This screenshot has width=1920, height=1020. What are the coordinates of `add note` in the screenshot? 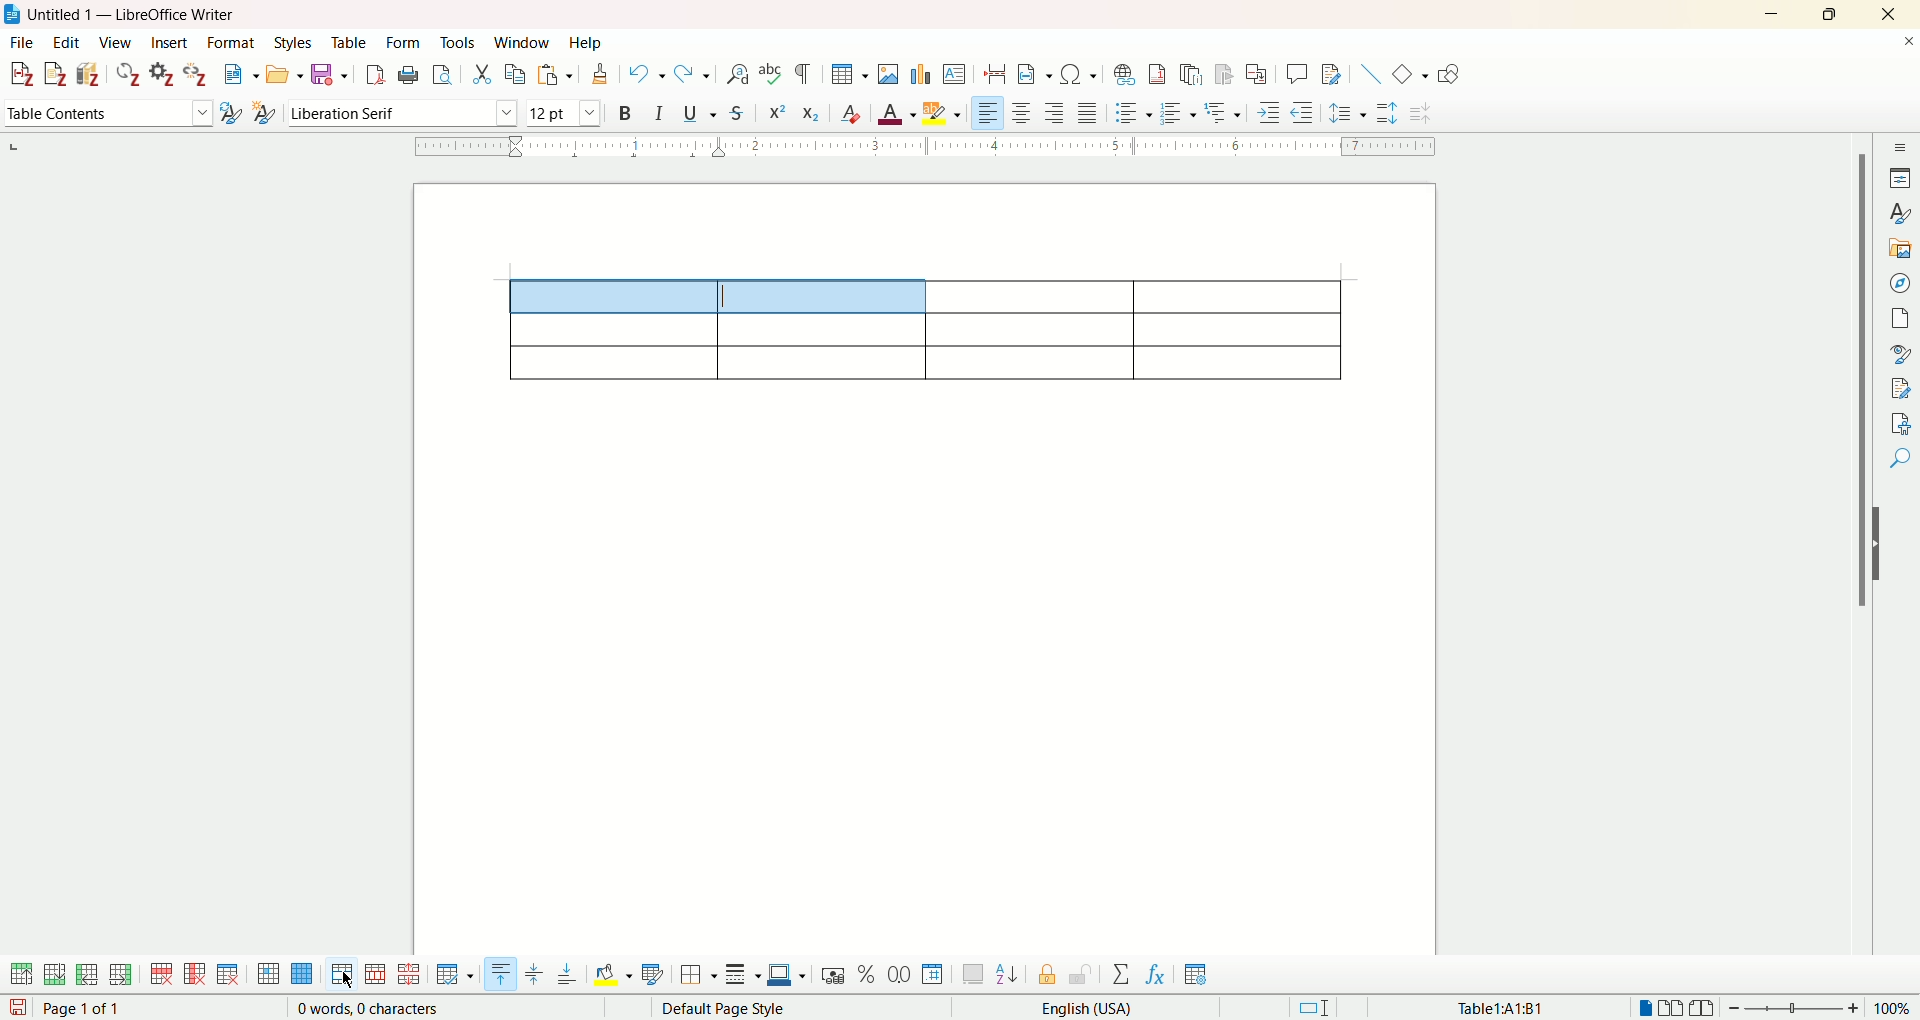 It's located at (55, 76).